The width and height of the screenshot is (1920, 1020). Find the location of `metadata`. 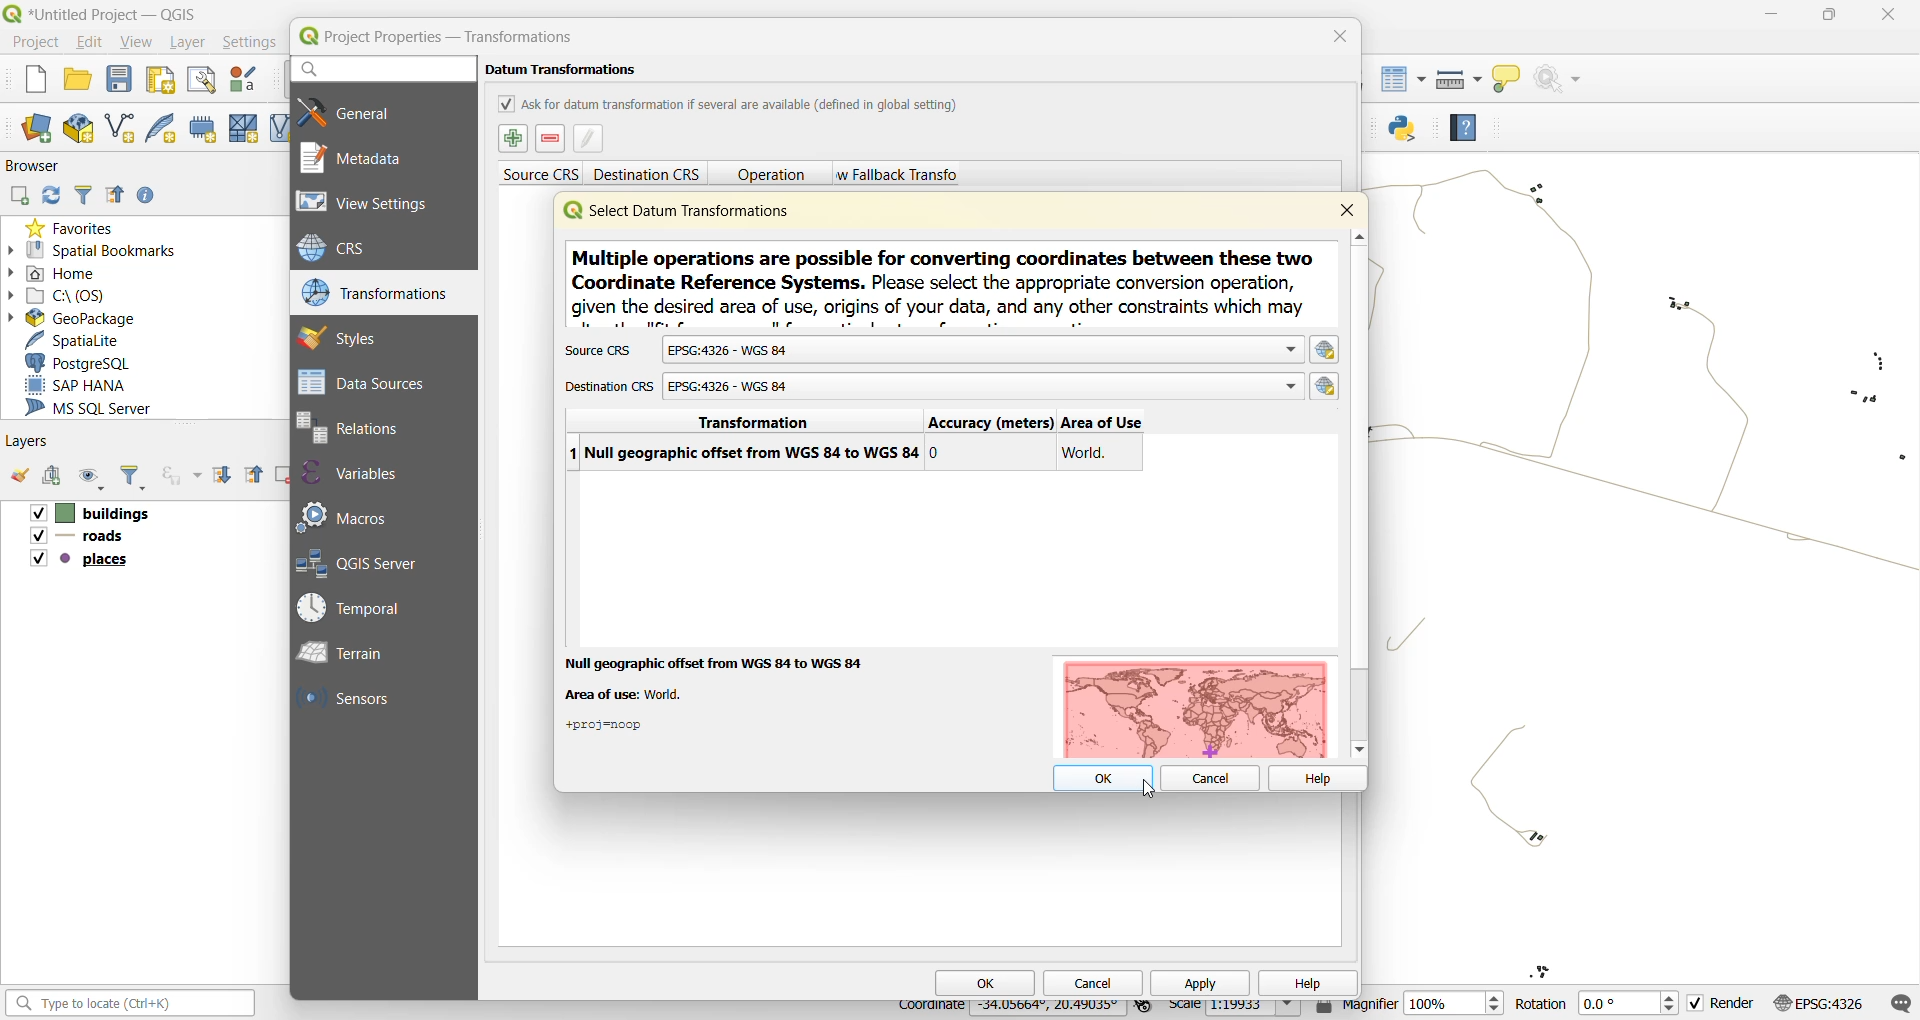

metadata is located at coordinates (362, 157).